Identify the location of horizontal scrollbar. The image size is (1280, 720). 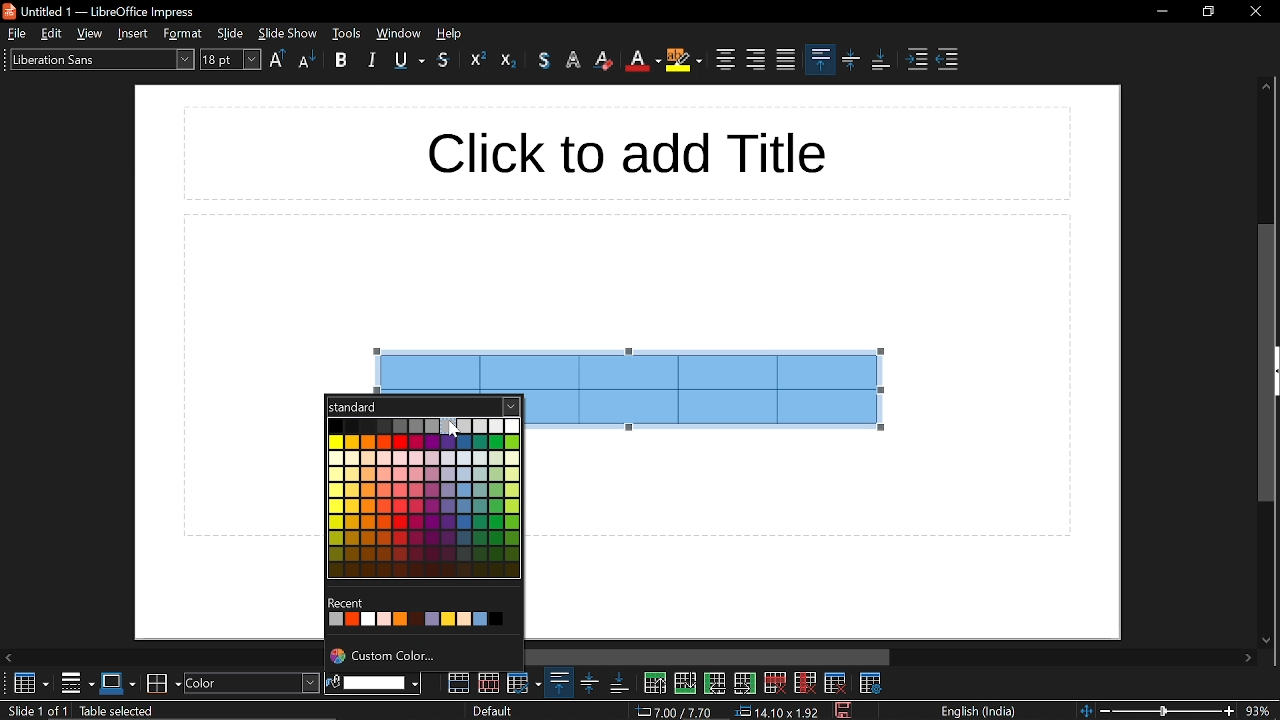
(710, 656).